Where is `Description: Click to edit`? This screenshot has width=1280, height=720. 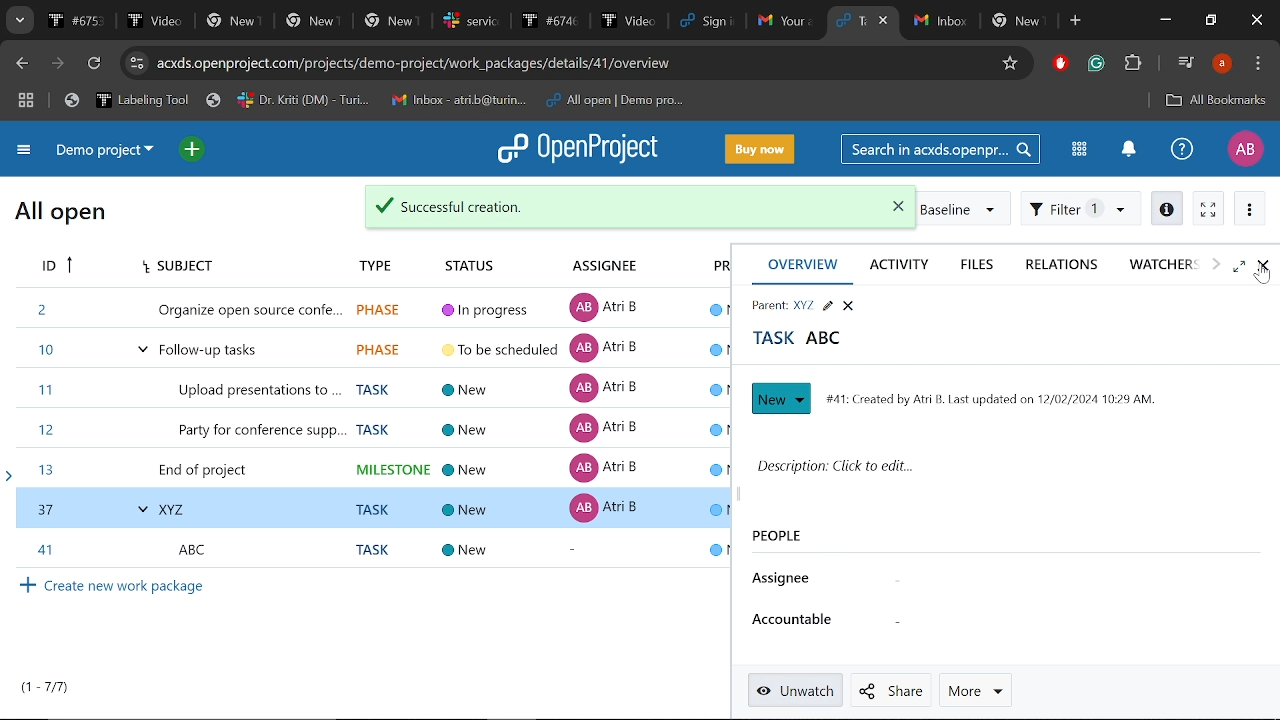 Description: Click to edit is located at coordinates (1001, 472).